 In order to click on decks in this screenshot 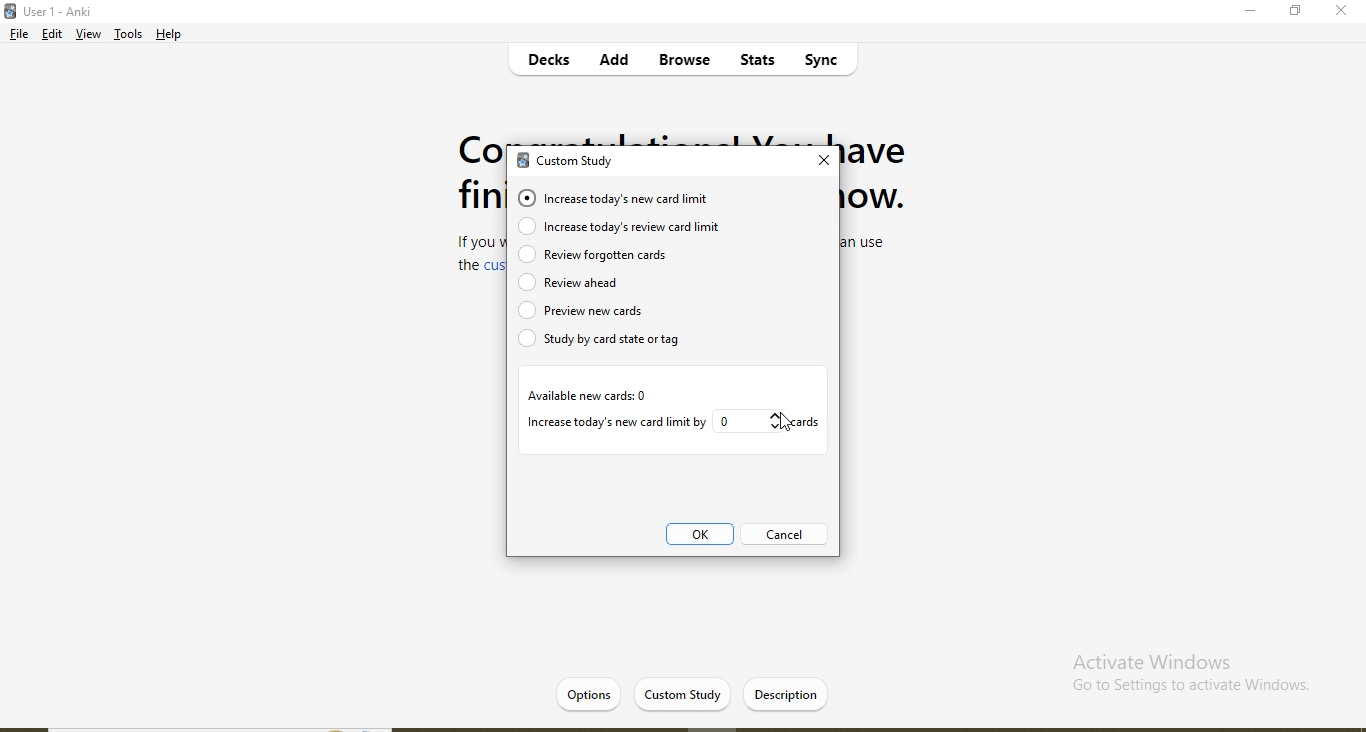, I will do `click(552, 63)`.